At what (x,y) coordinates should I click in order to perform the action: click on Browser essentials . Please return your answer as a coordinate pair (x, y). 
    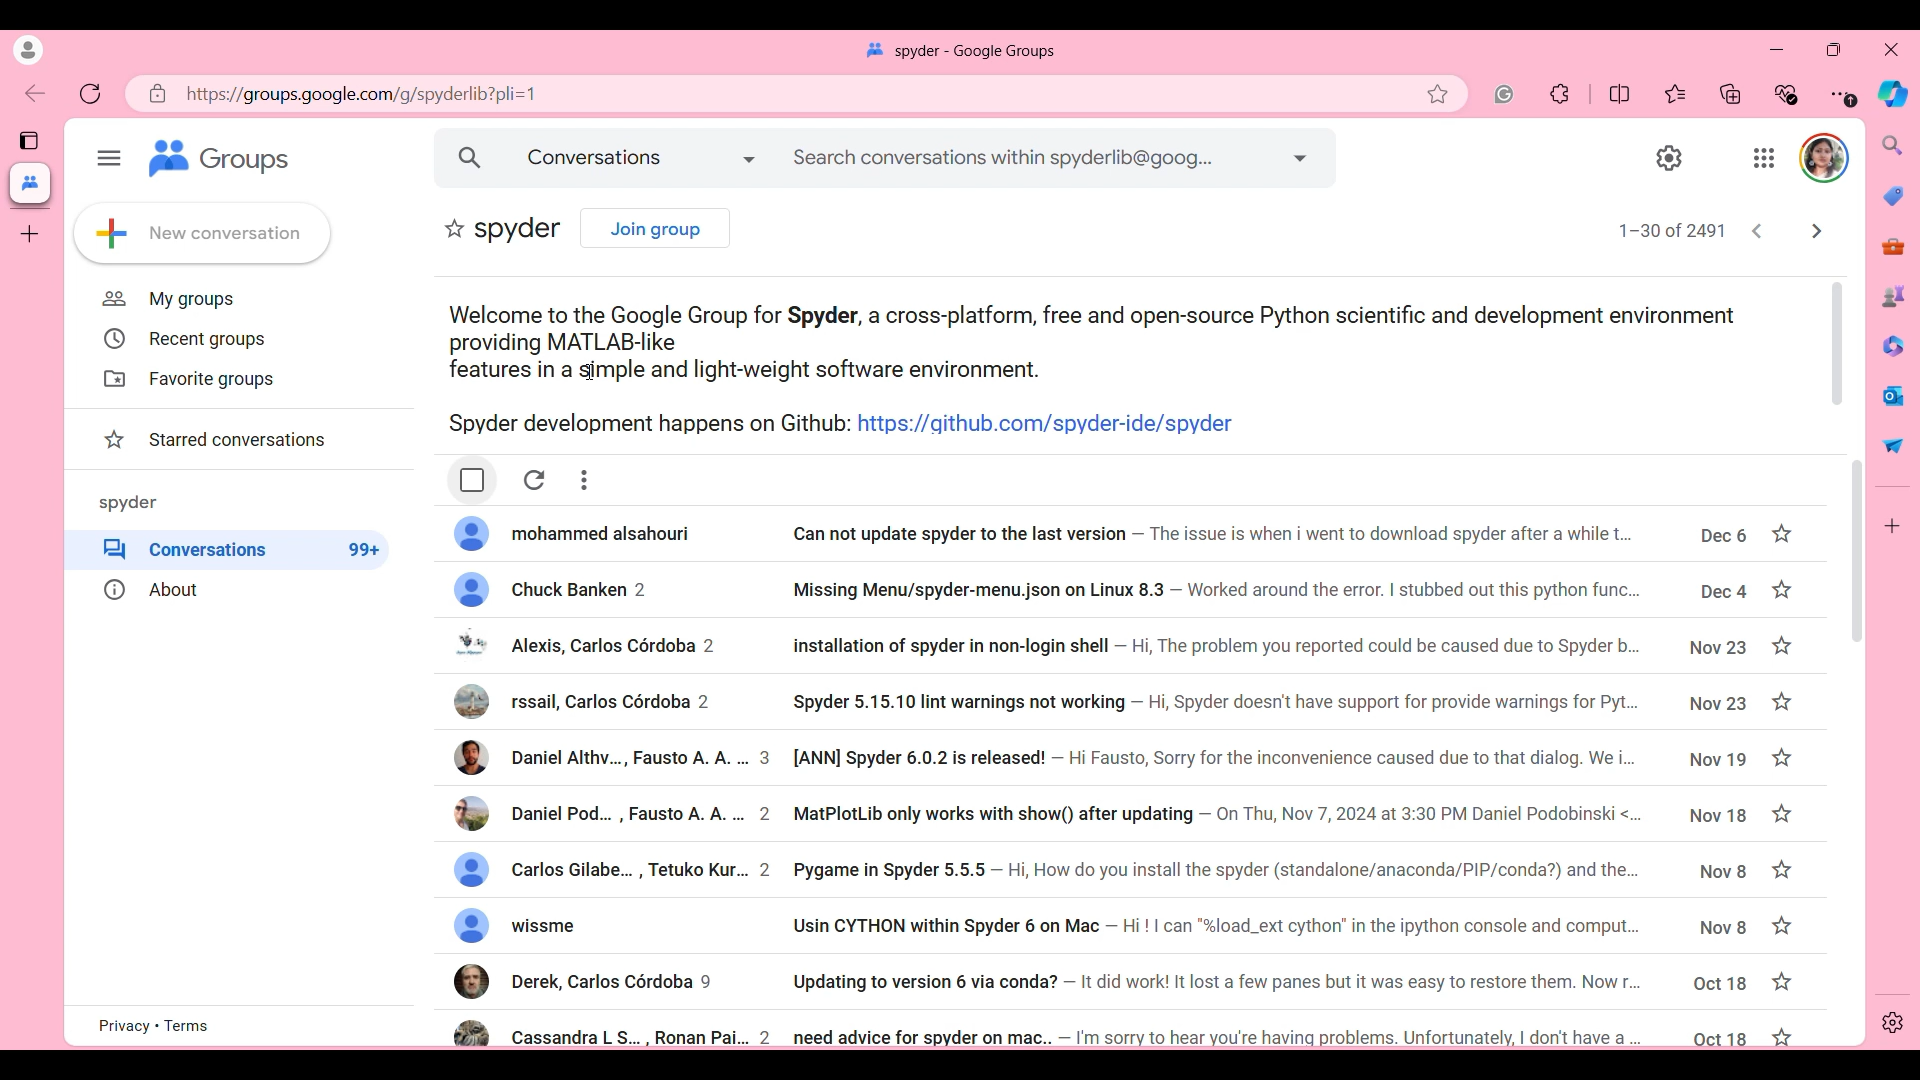
    Looking at the image, I should click on (1787, 95).